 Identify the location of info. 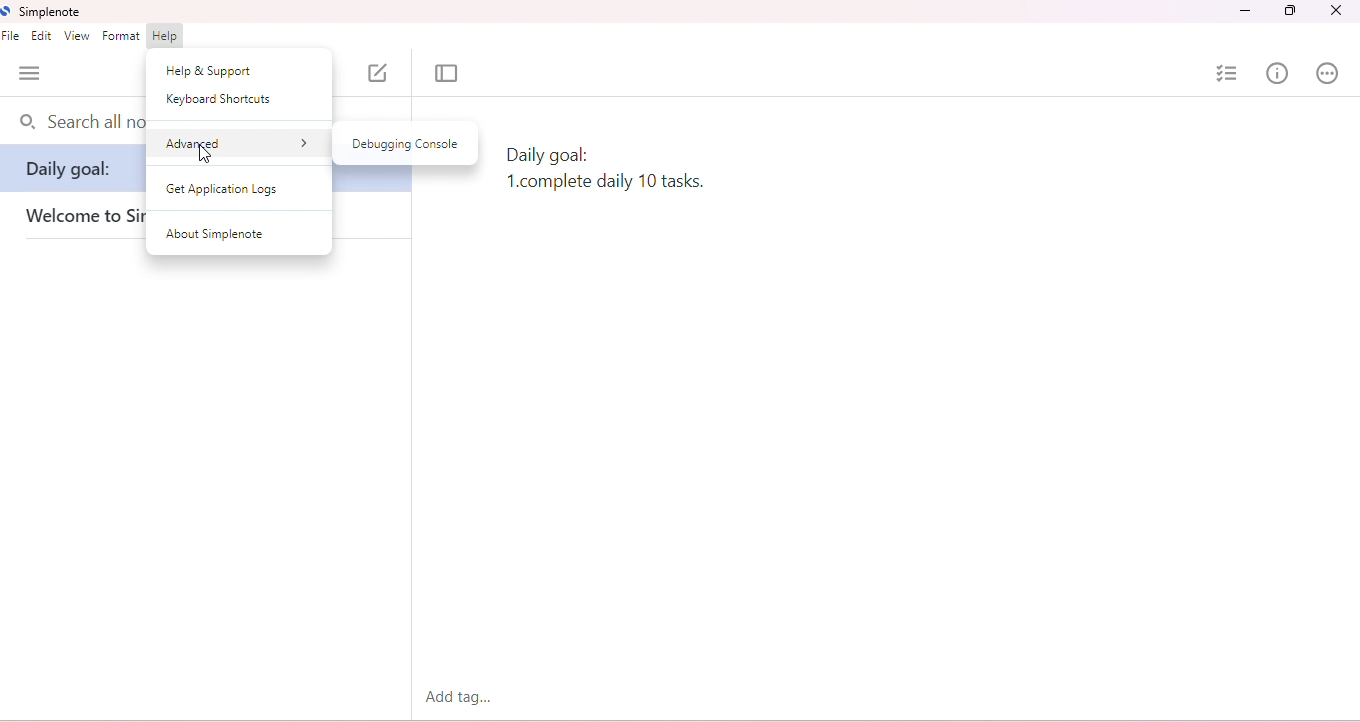
(1276, 72).